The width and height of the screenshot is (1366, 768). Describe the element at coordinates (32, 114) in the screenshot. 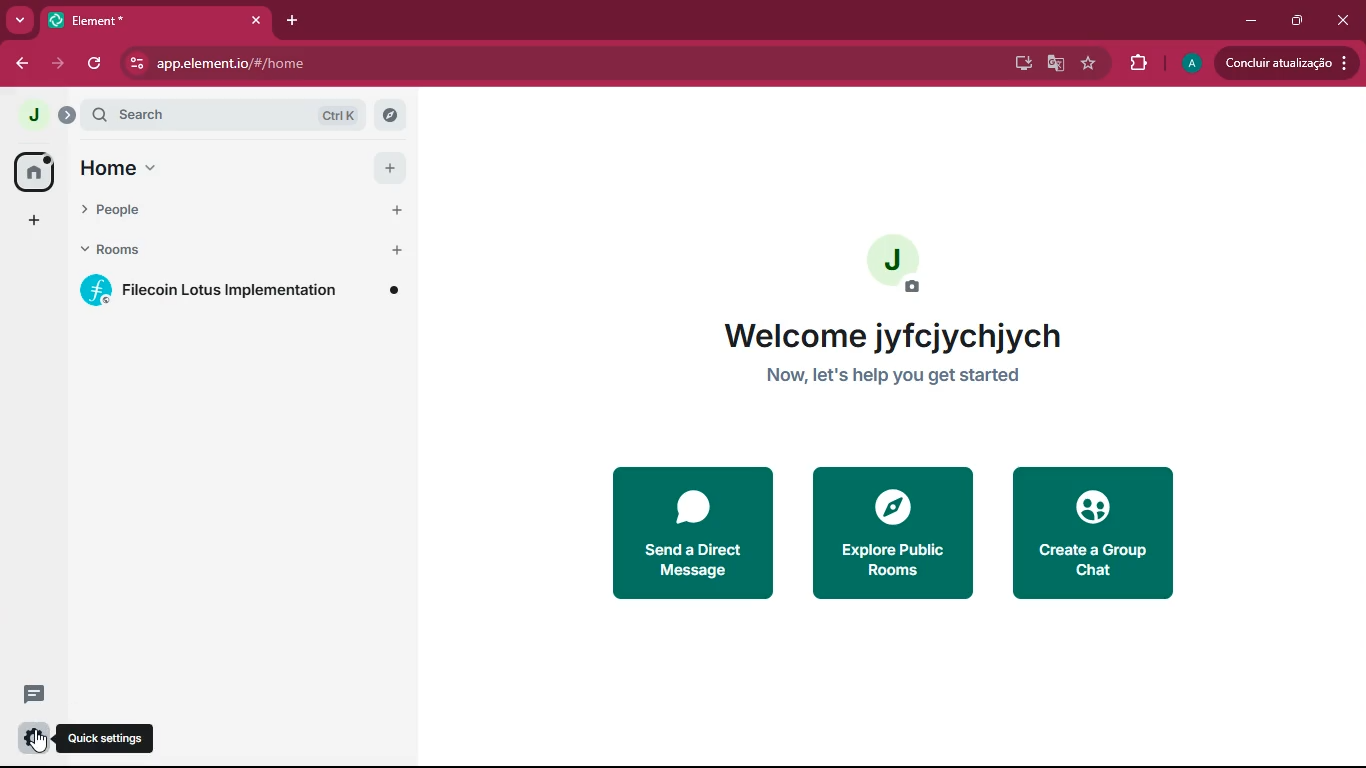

I see `profile picture` at that location.